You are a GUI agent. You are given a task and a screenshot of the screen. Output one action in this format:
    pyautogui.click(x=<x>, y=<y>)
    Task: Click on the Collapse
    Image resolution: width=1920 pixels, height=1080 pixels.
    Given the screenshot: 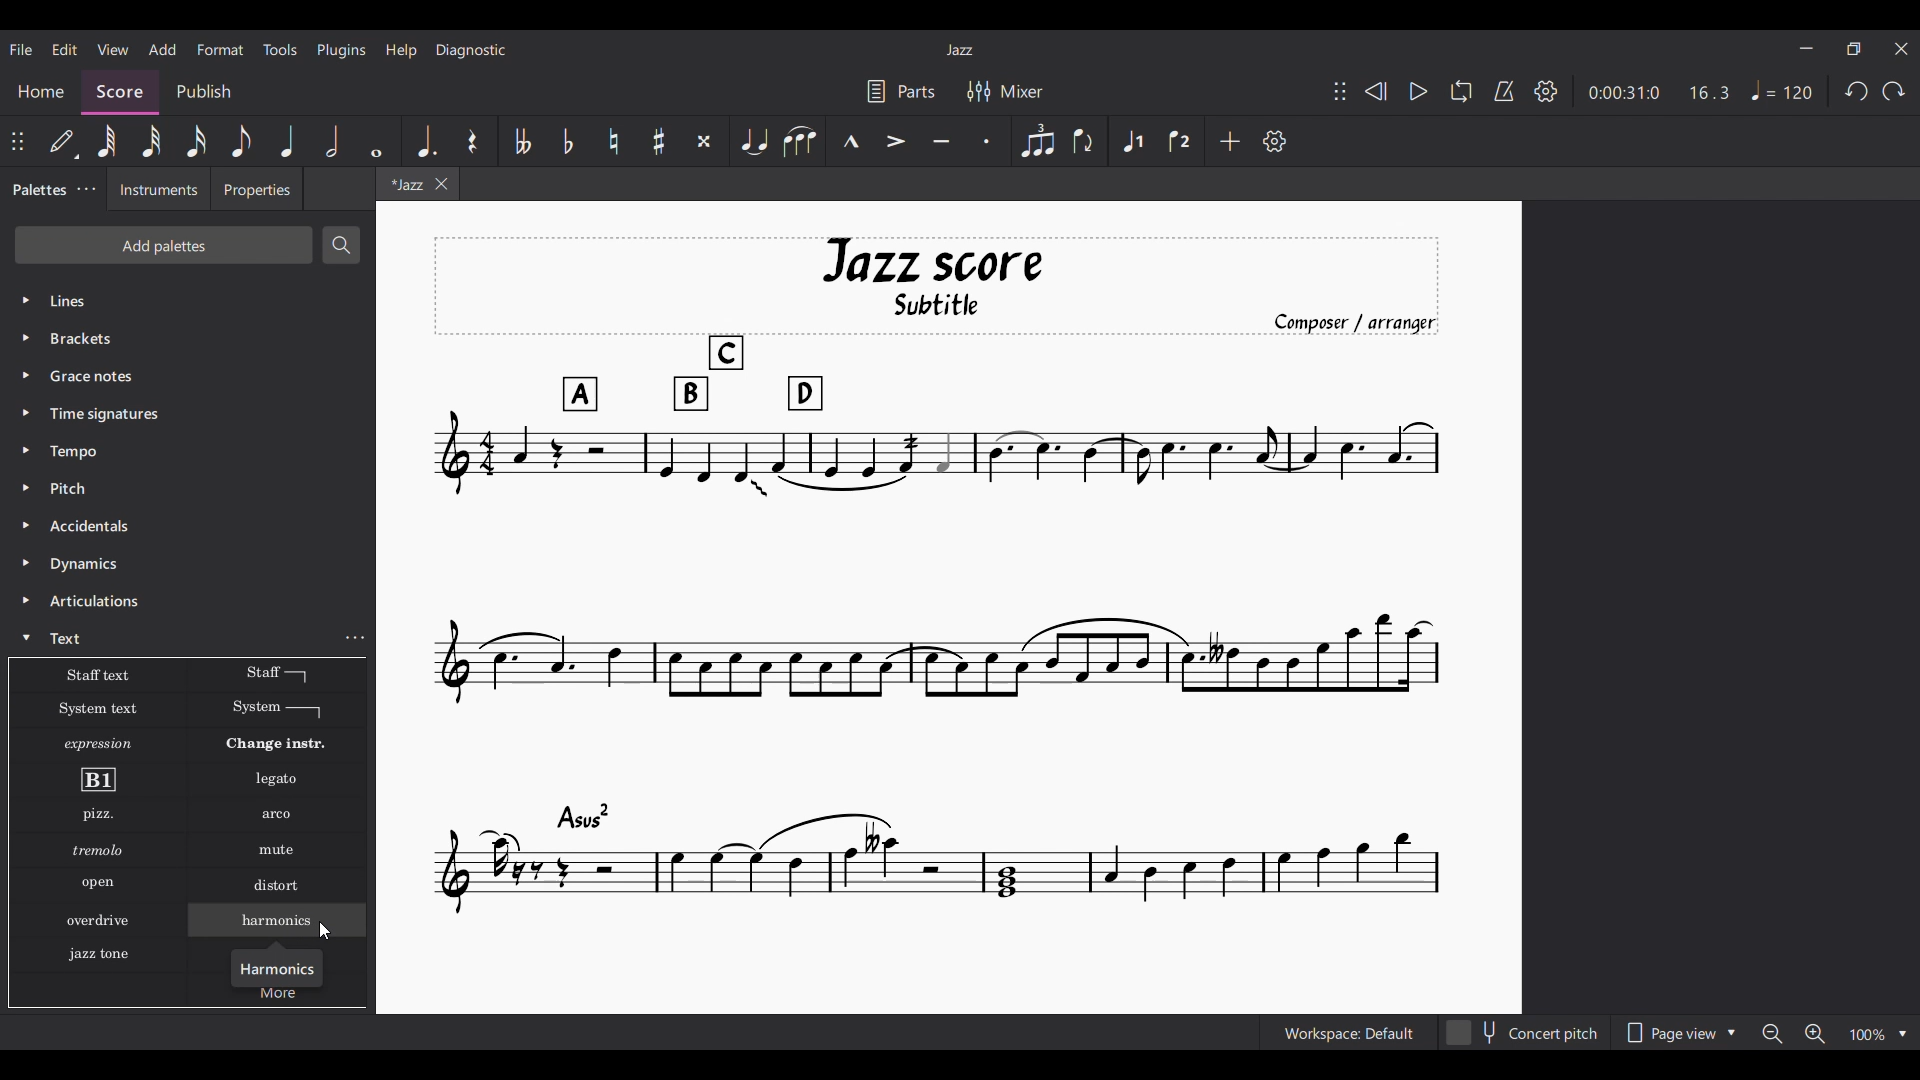 What is the action you would take?
    pyautogui.click(x=26, y=637)
    